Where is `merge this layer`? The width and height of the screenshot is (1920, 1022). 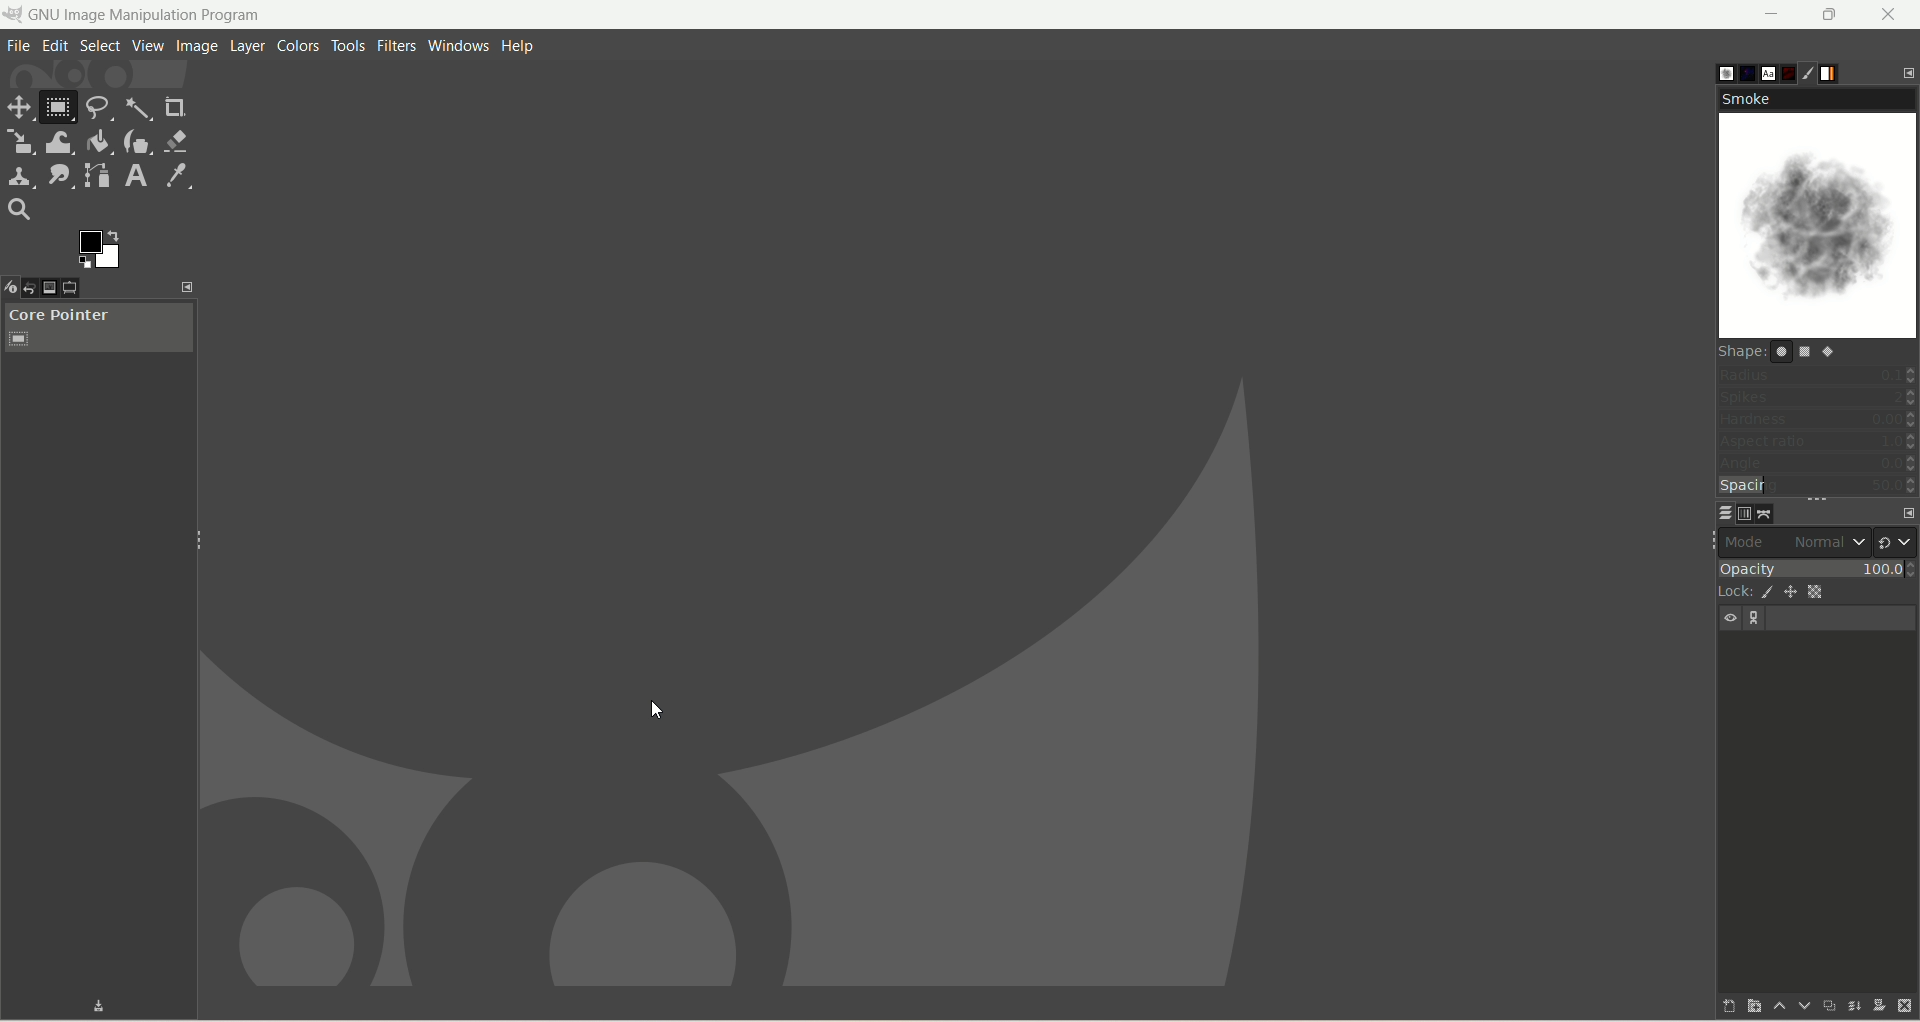
merge this layer is located at coordinates (1852, 1003).